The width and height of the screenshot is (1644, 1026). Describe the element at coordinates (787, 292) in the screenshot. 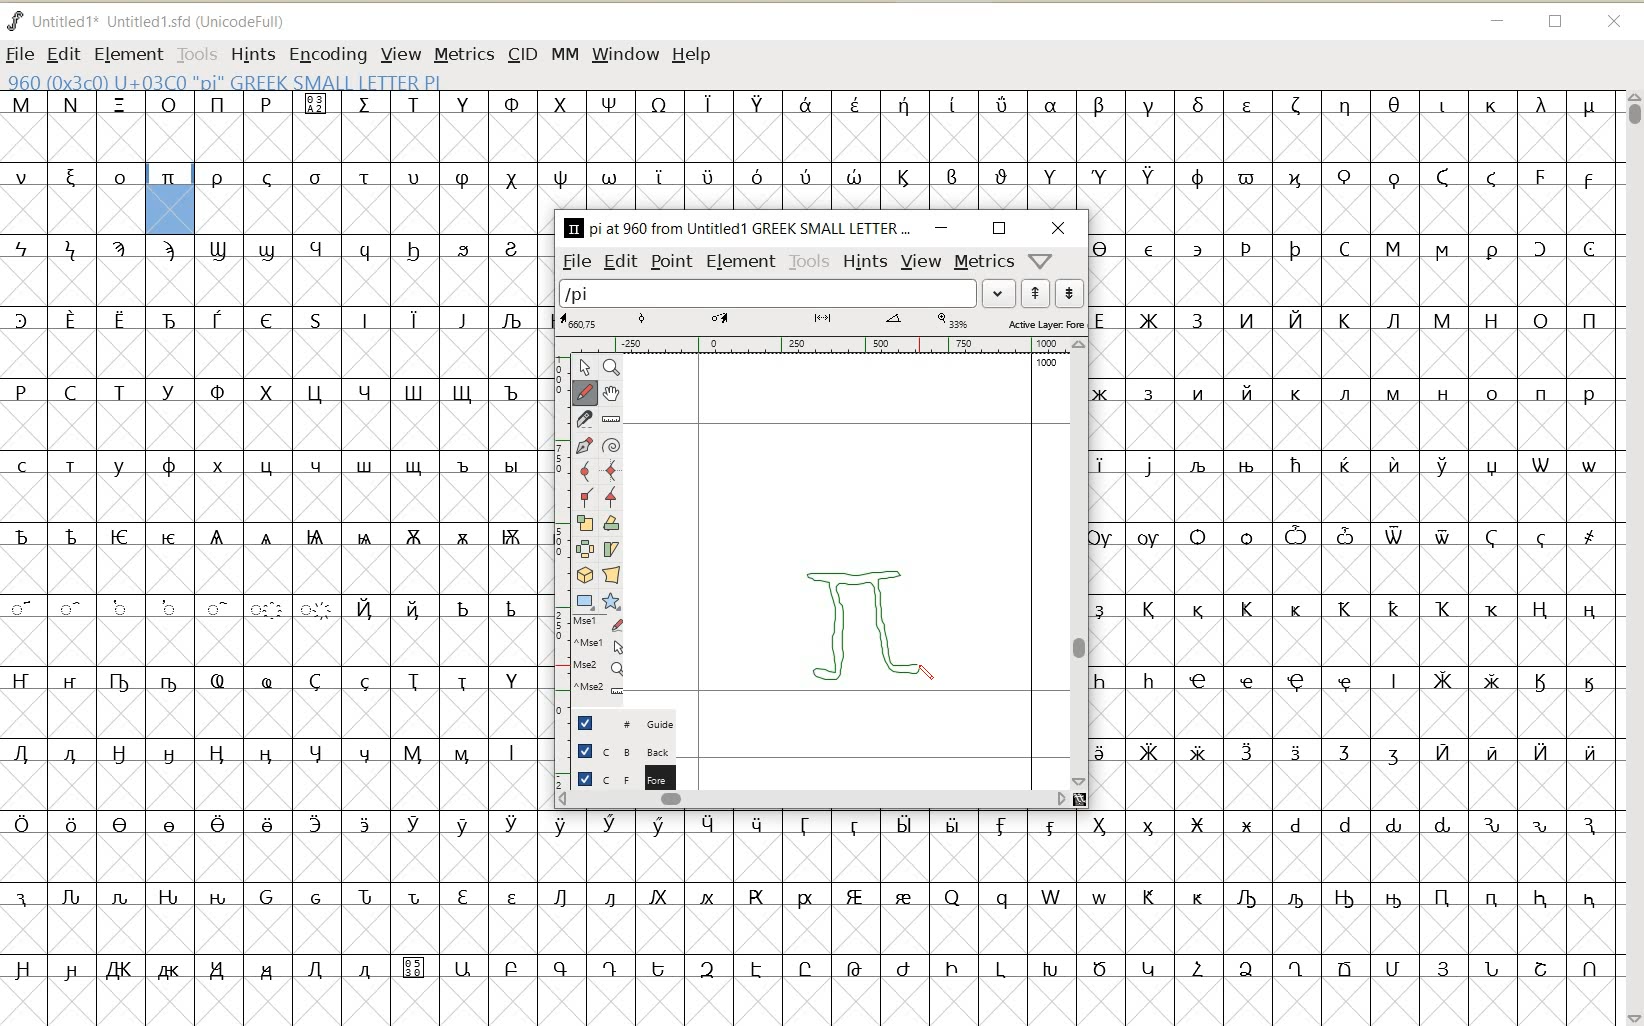

I see `load word list` at that location.